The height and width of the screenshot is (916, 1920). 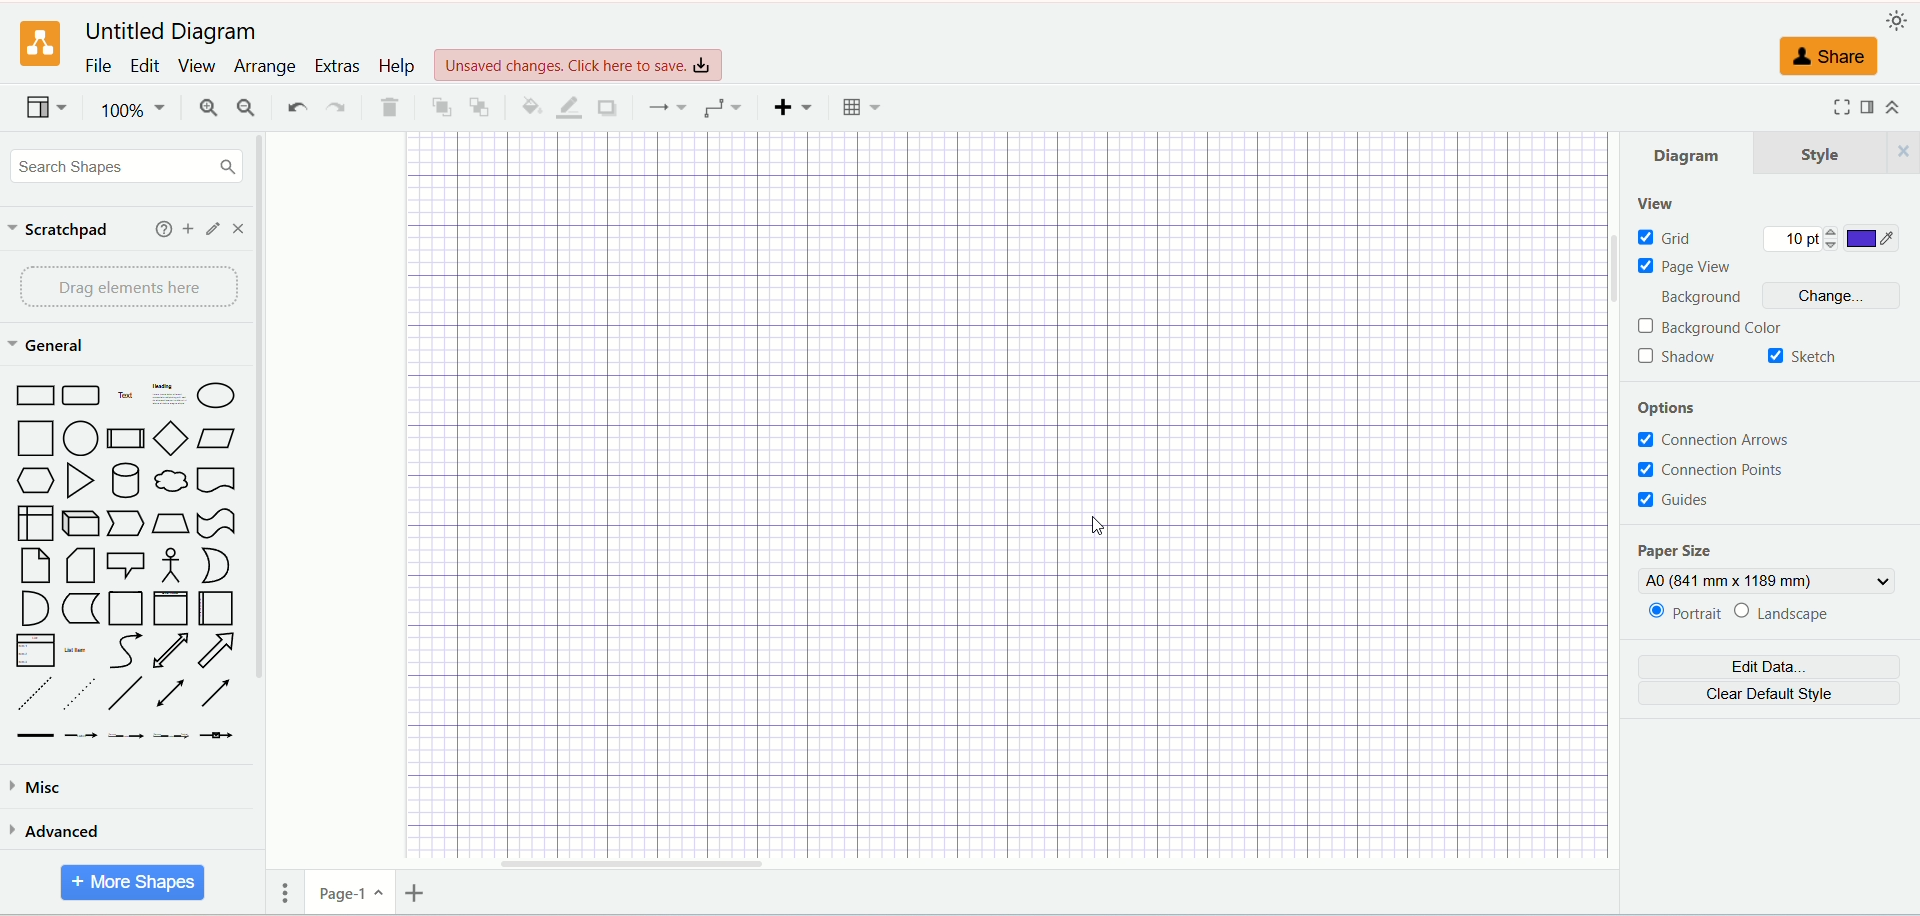 What do you see at coordinates (1769, 581) in the screenshot?
I see `A0 Size` at bounding box center [1769, 581].